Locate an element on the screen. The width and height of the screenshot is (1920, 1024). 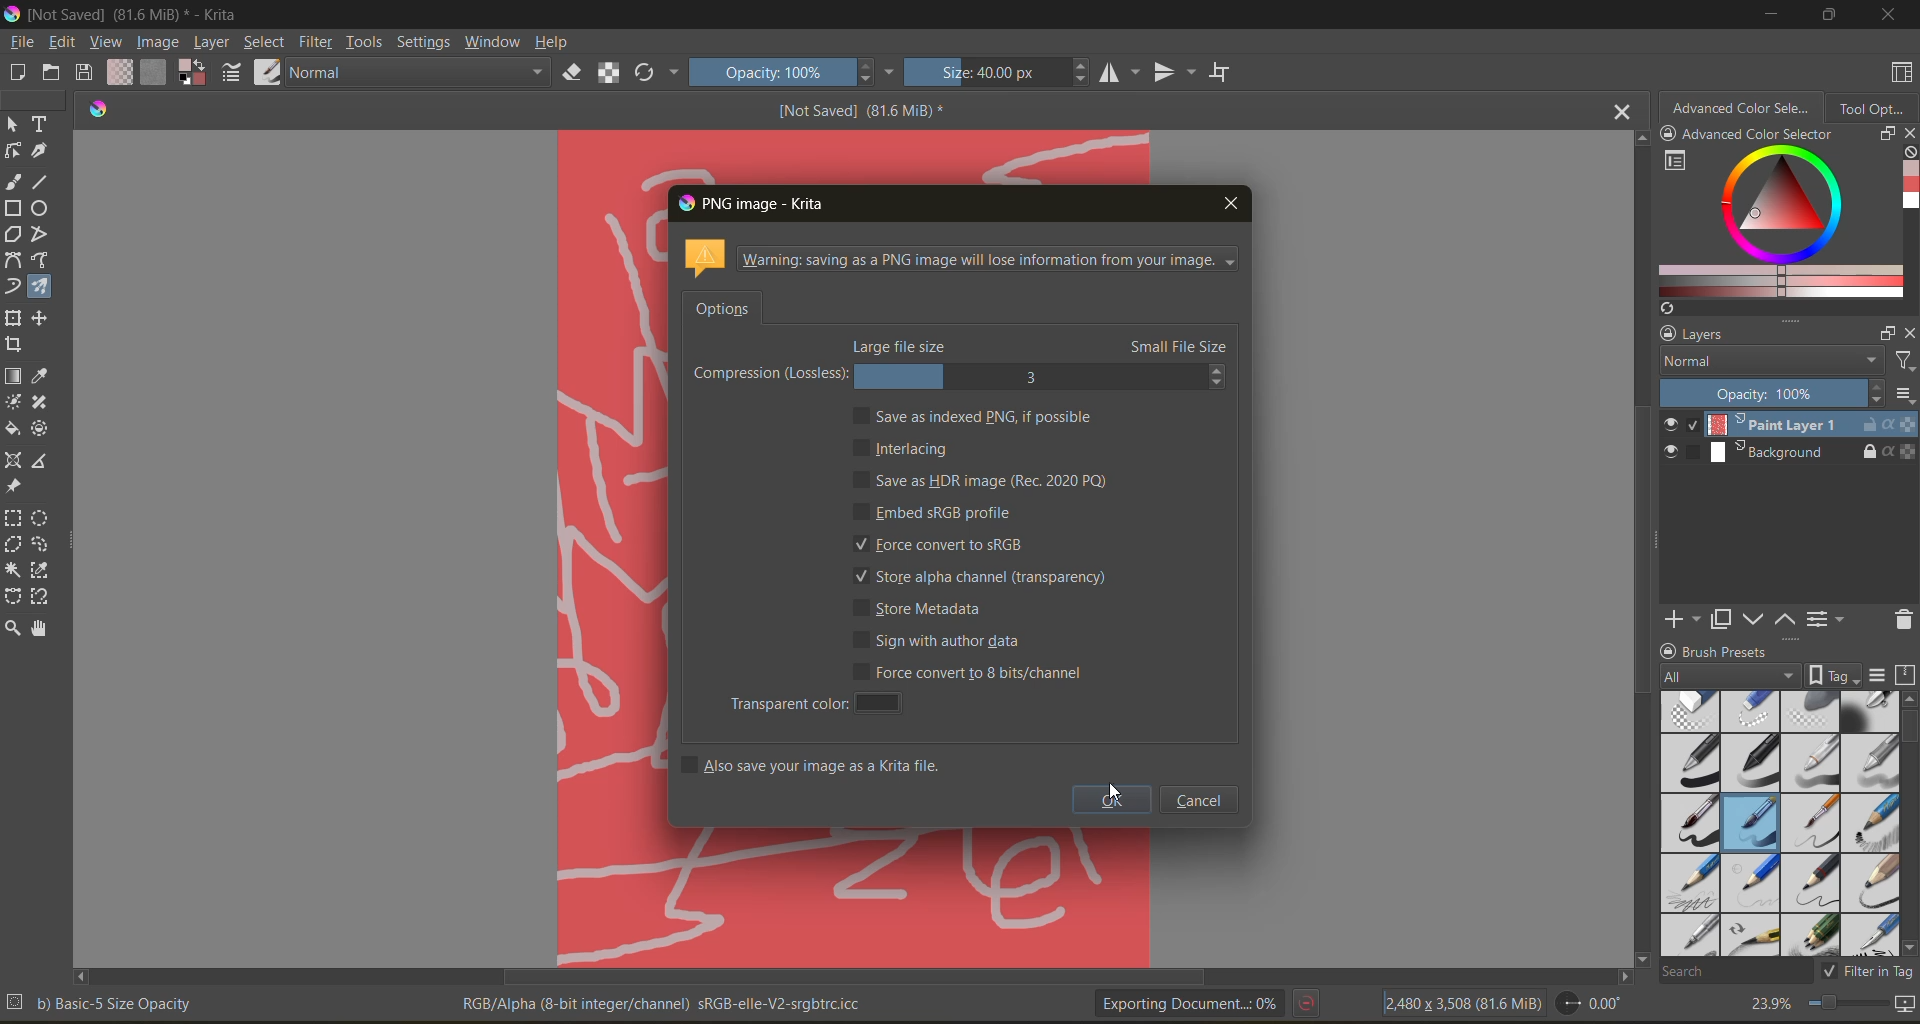
map the canvas is located at coordinates (1907, 1007).